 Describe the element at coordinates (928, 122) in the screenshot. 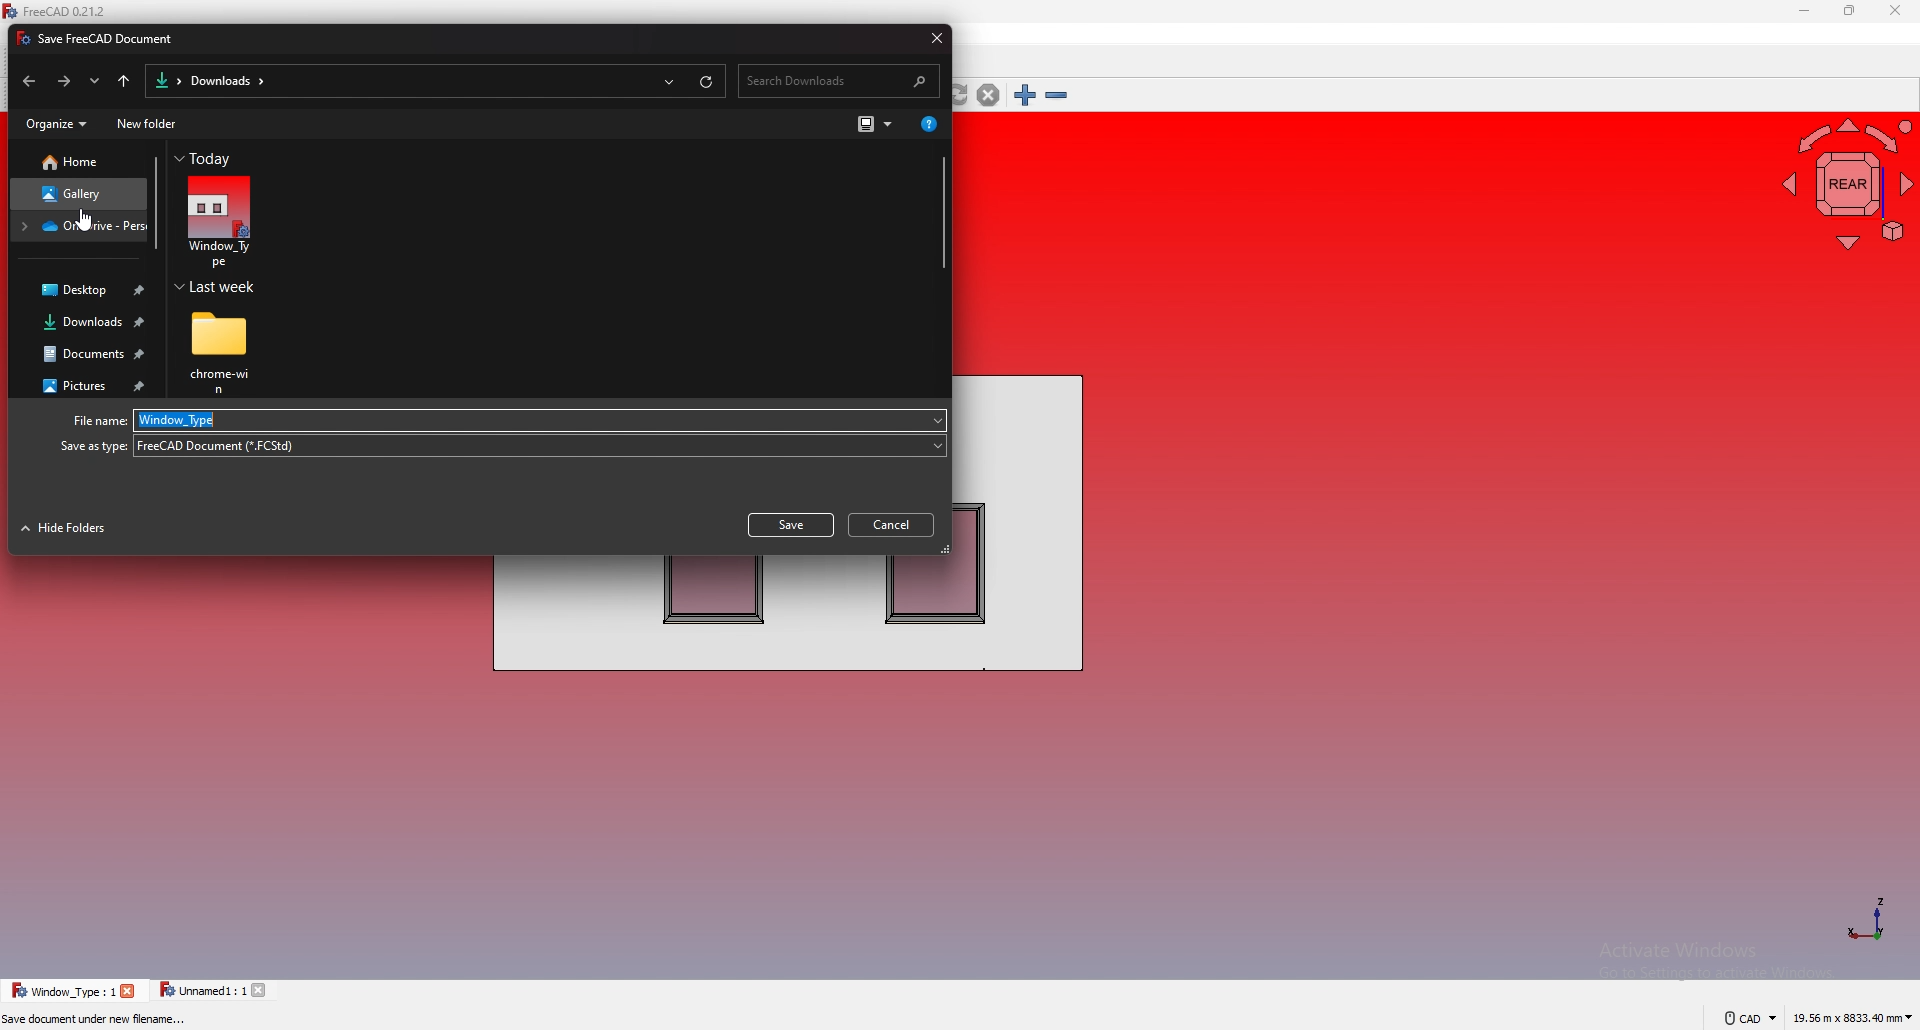

I see `get help` at that location.